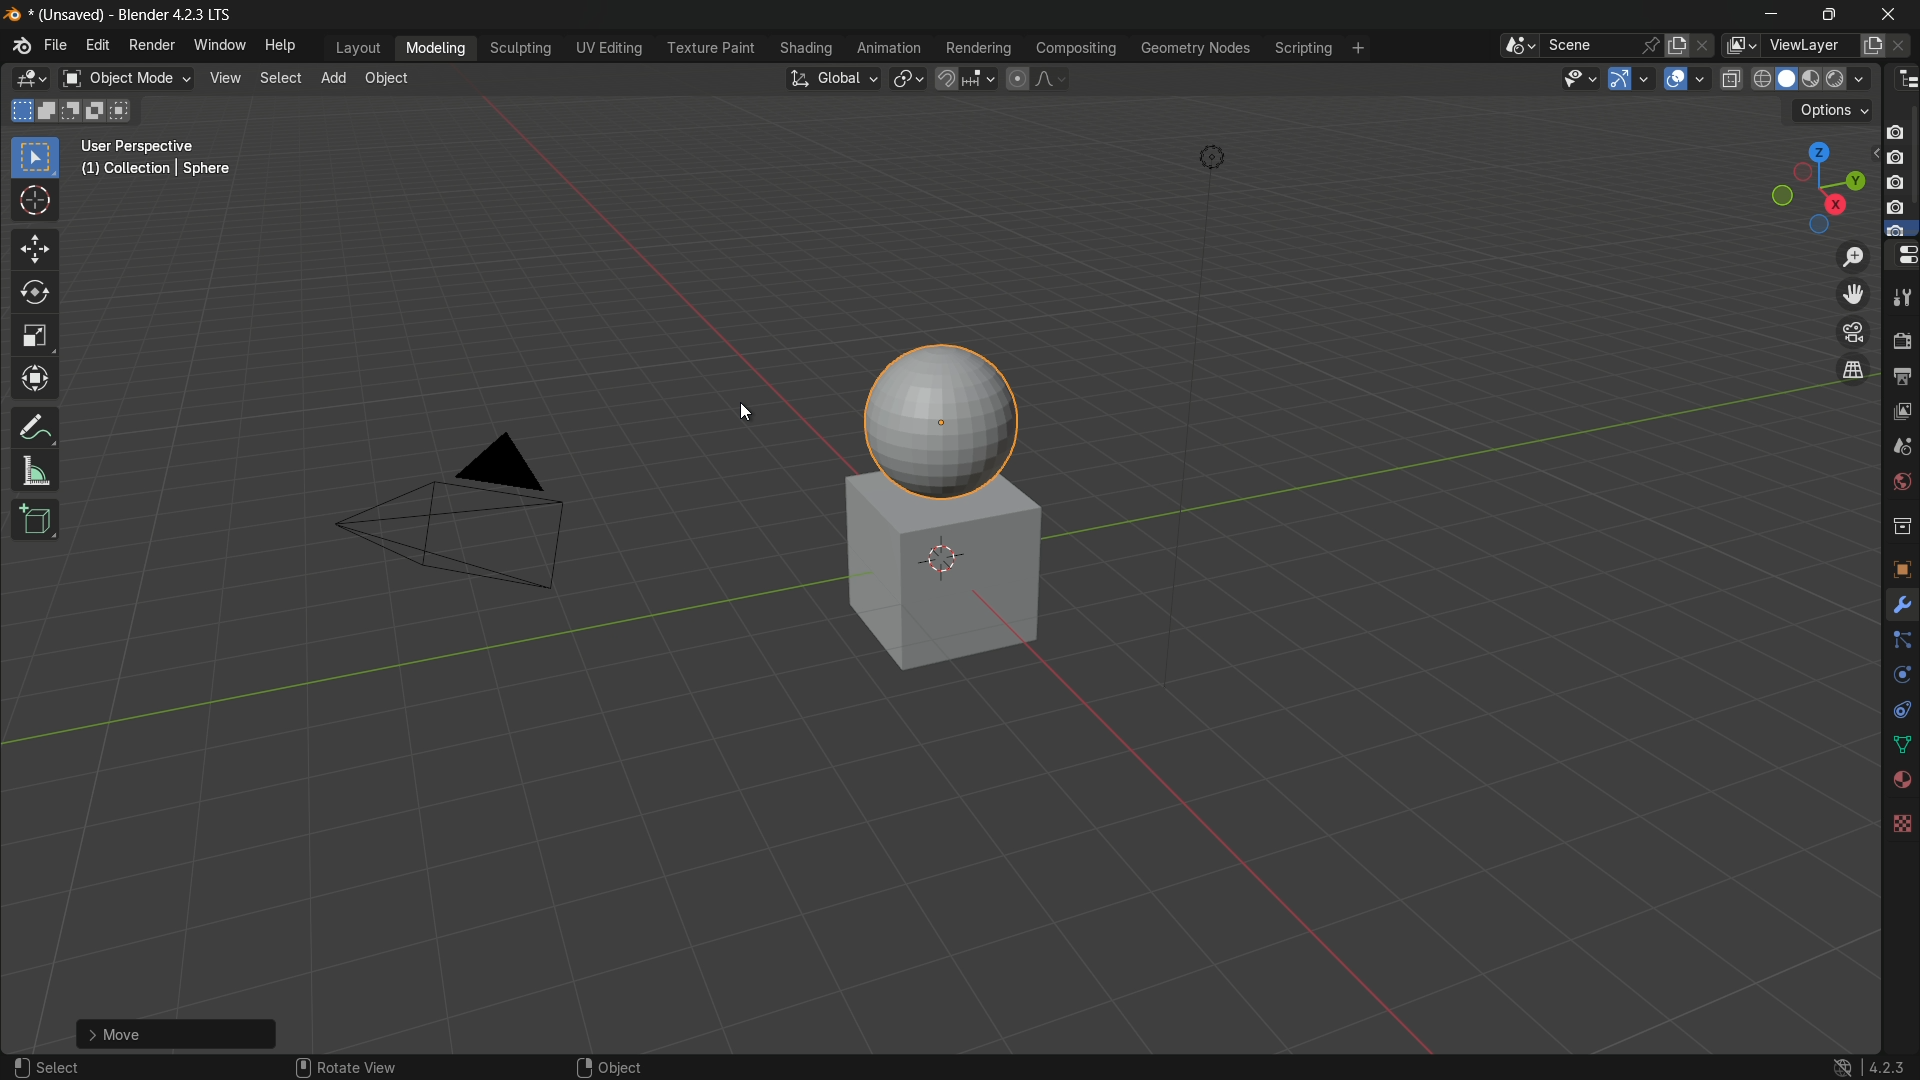 The image size is (1920, 1080). I want to click on world, so click(1902, 482).